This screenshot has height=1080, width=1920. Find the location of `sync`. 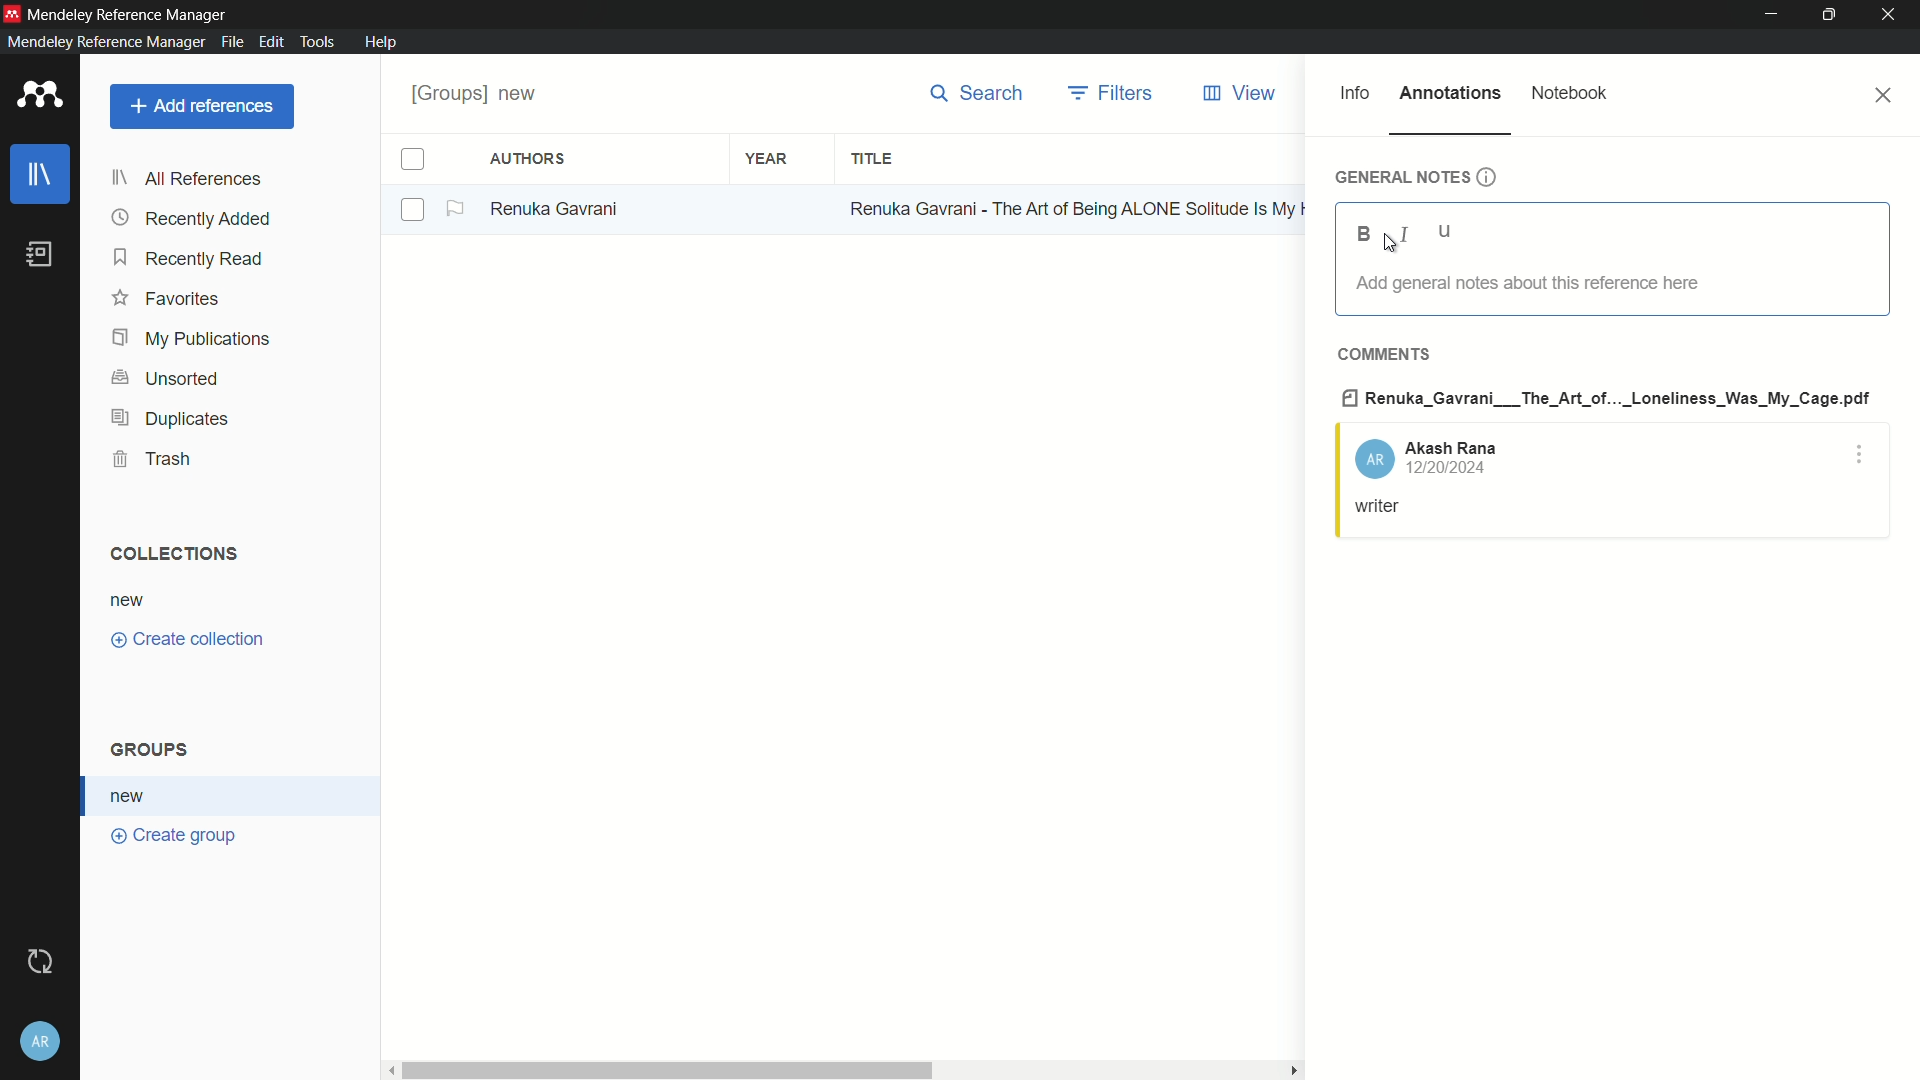

sync is located at coordinates (41, 960).